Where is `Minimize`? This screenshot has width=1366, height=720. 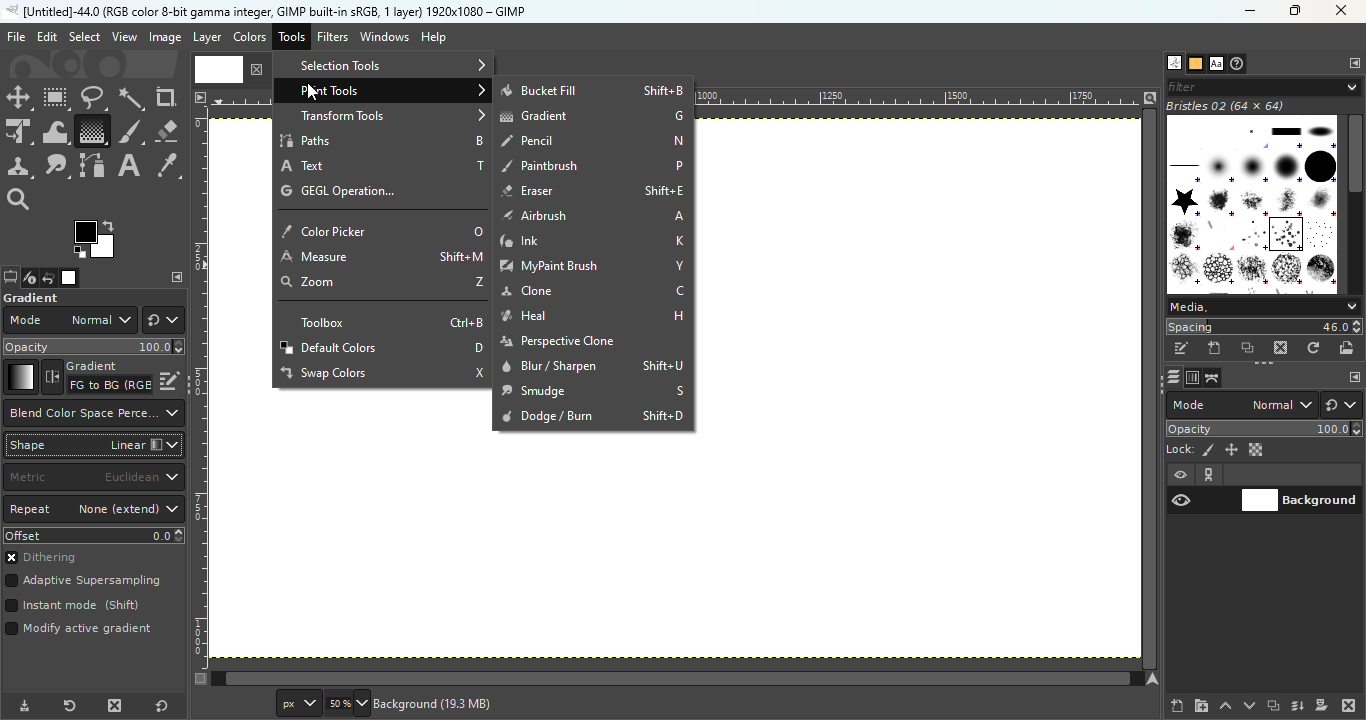 Minimize is located at coordinates (1247, 11).